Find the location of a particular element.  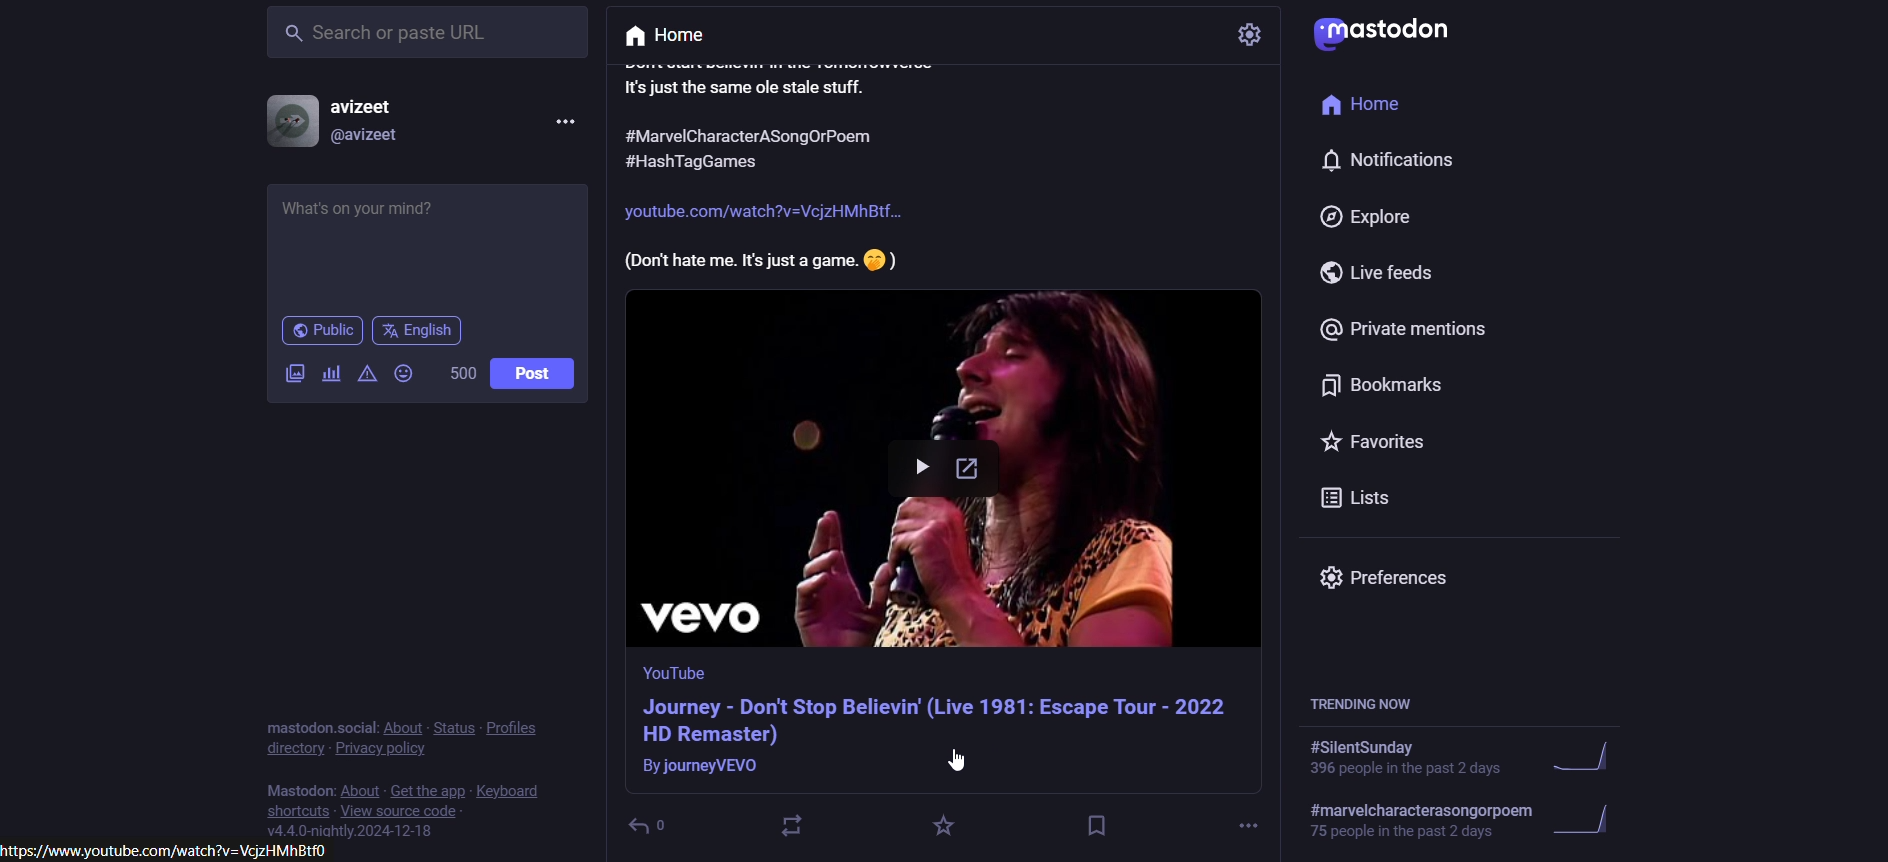

 is located at coordinates (706, 767).